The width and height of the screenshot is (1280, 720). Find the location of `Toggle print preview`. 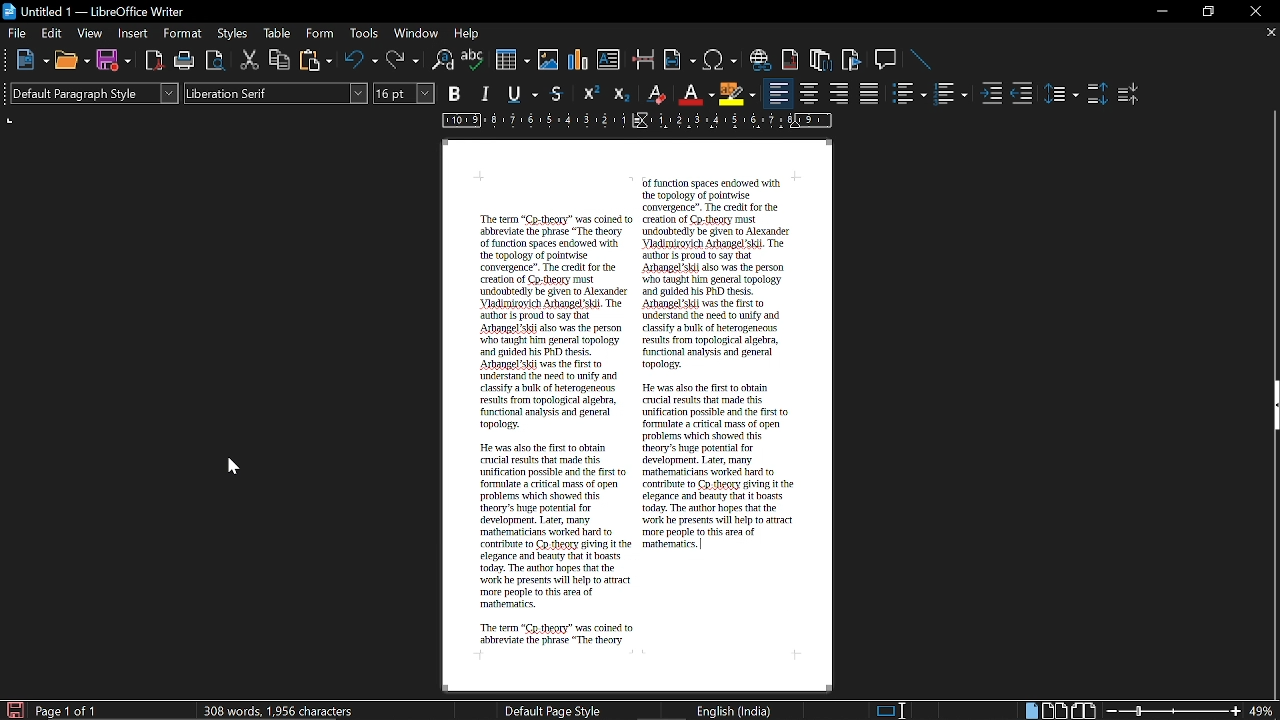

Toggle print preview is located at coordinates (218, 62).